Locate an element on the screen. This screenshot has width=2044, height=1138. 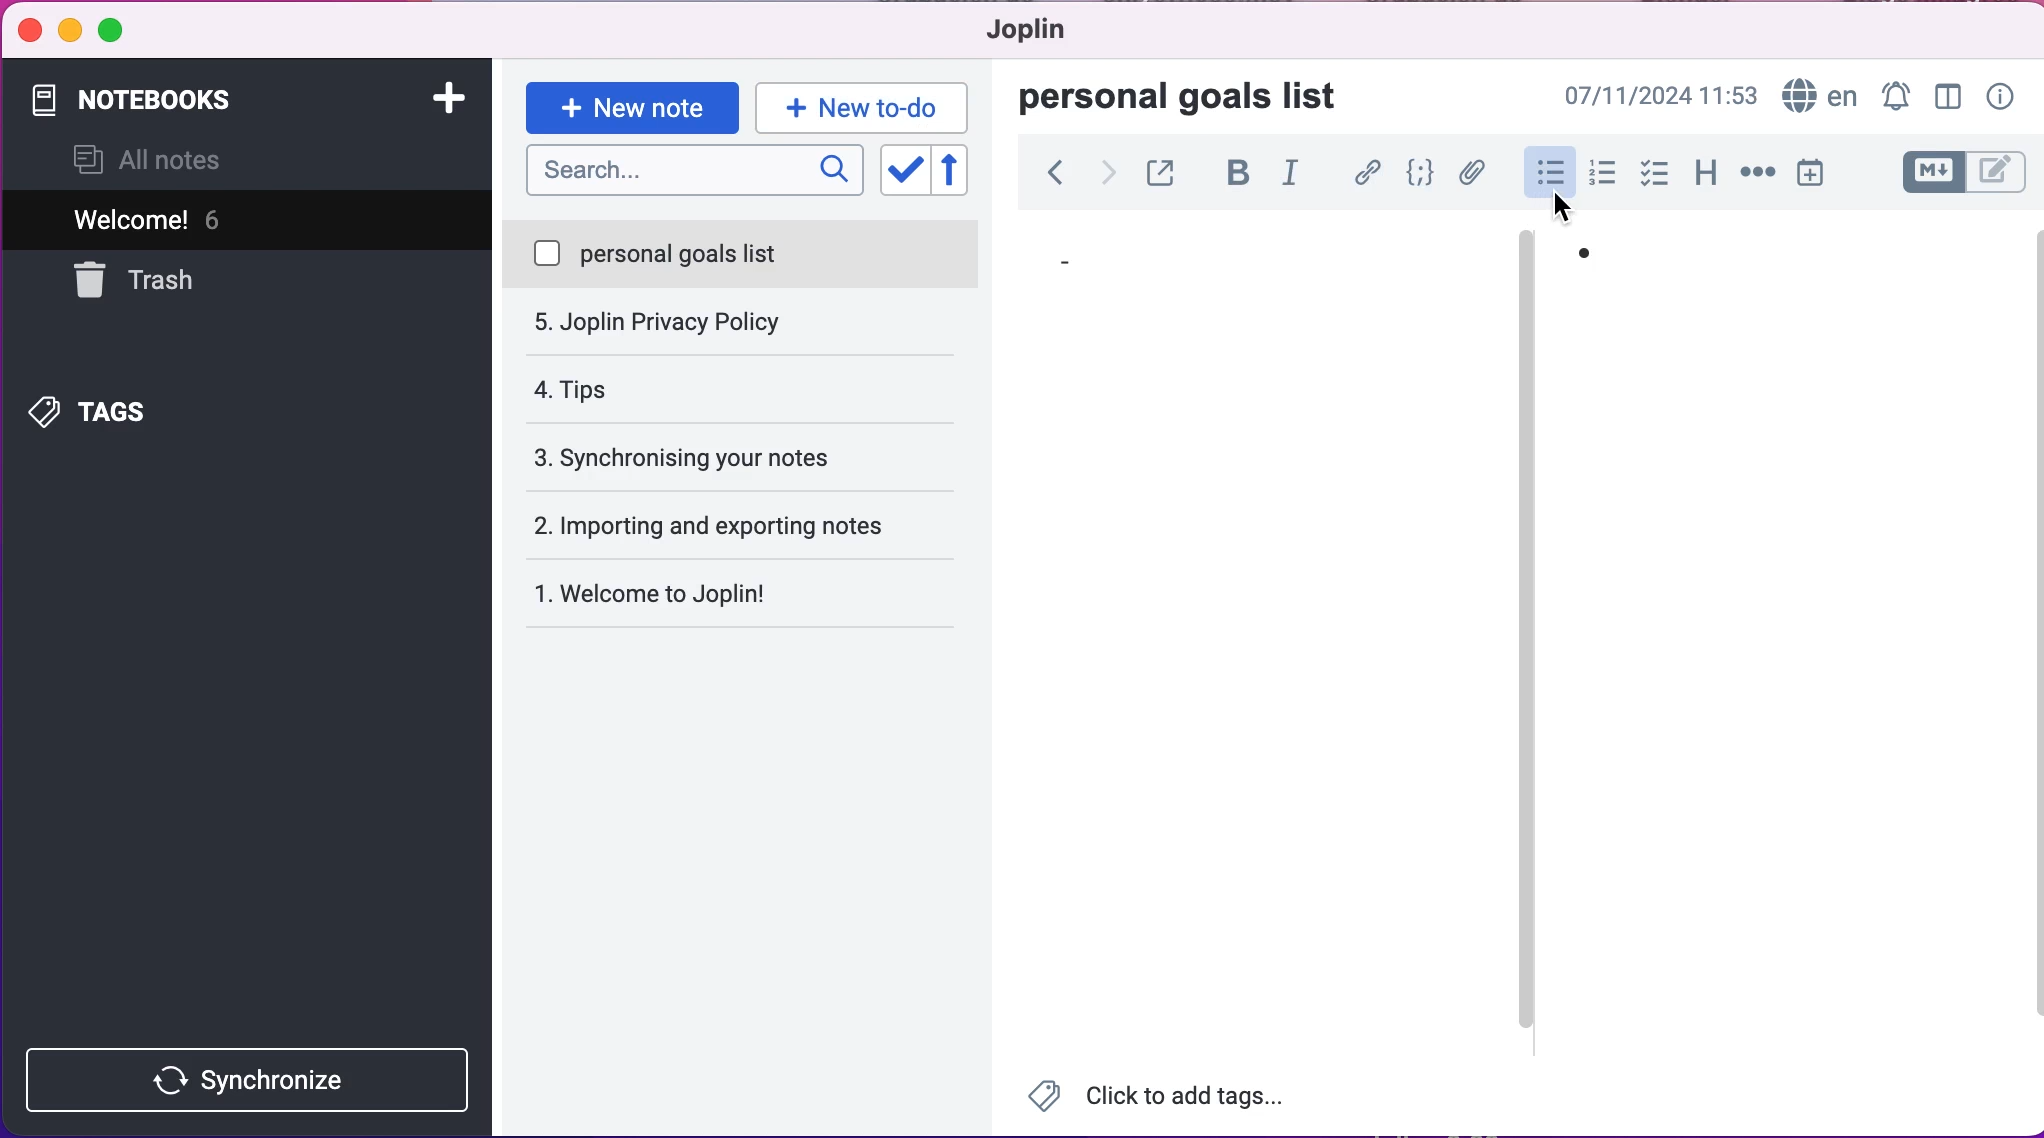
cursor is located at coordinates (1562, 203).